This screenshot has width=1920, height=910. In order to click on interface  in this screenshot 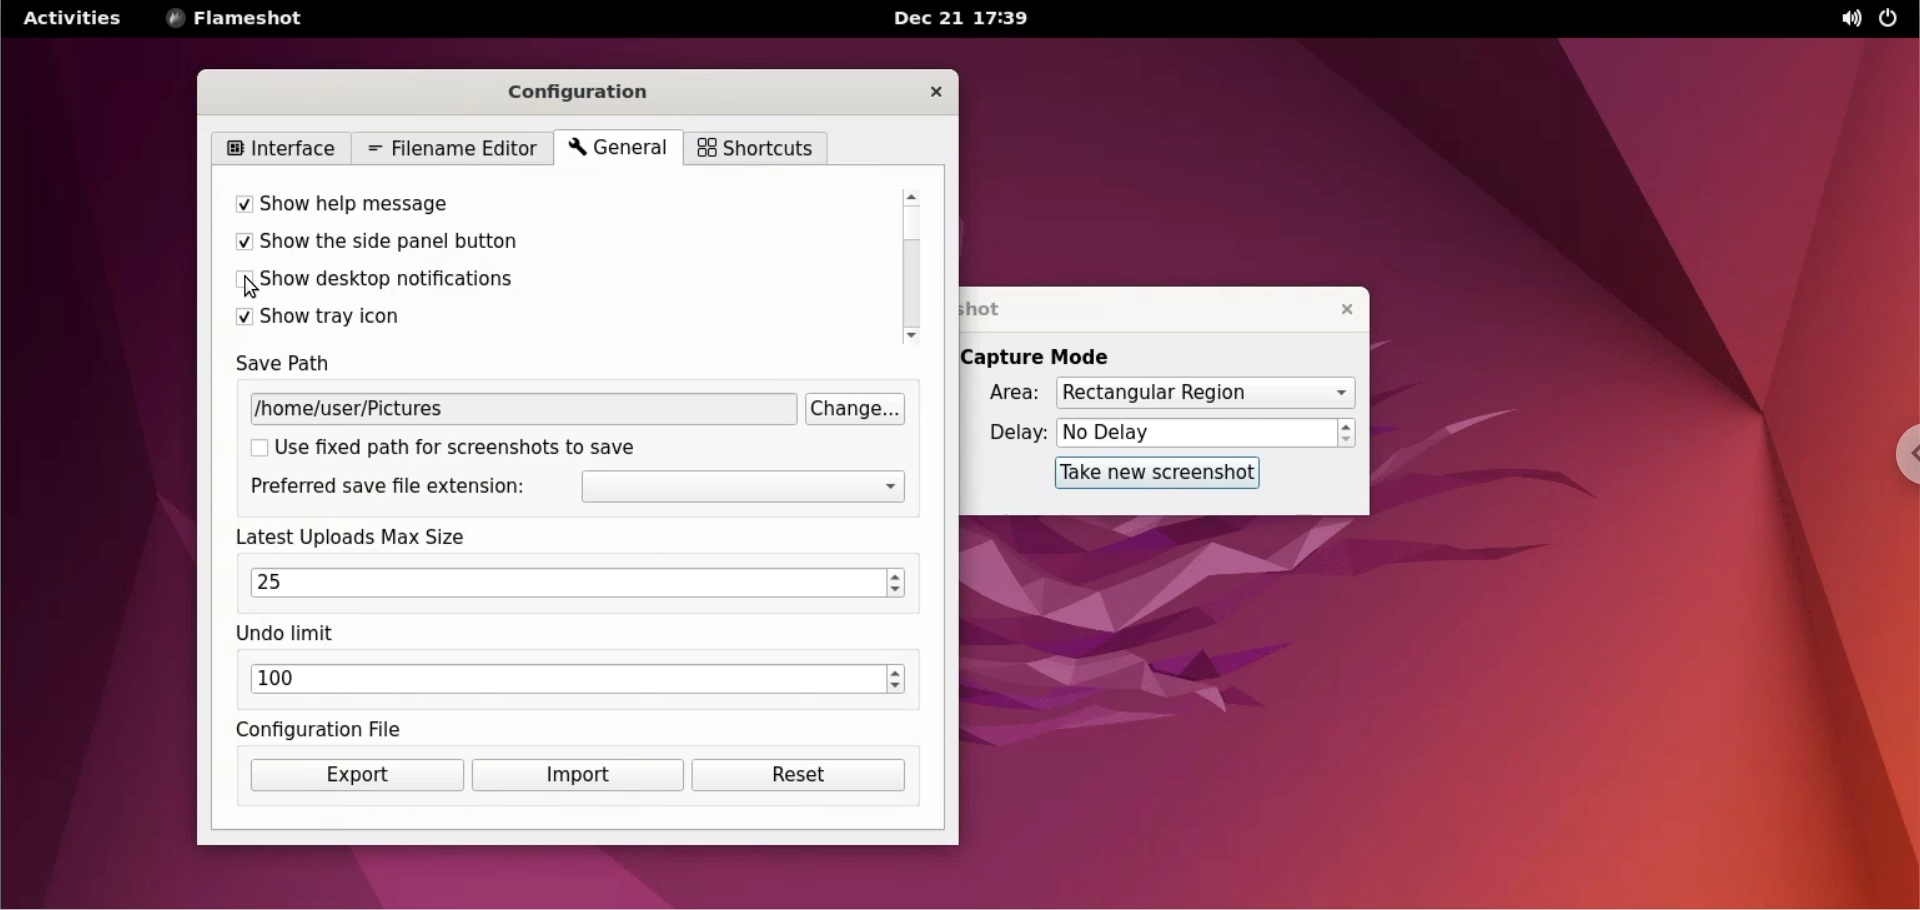, I will do `click(286, 148)`.